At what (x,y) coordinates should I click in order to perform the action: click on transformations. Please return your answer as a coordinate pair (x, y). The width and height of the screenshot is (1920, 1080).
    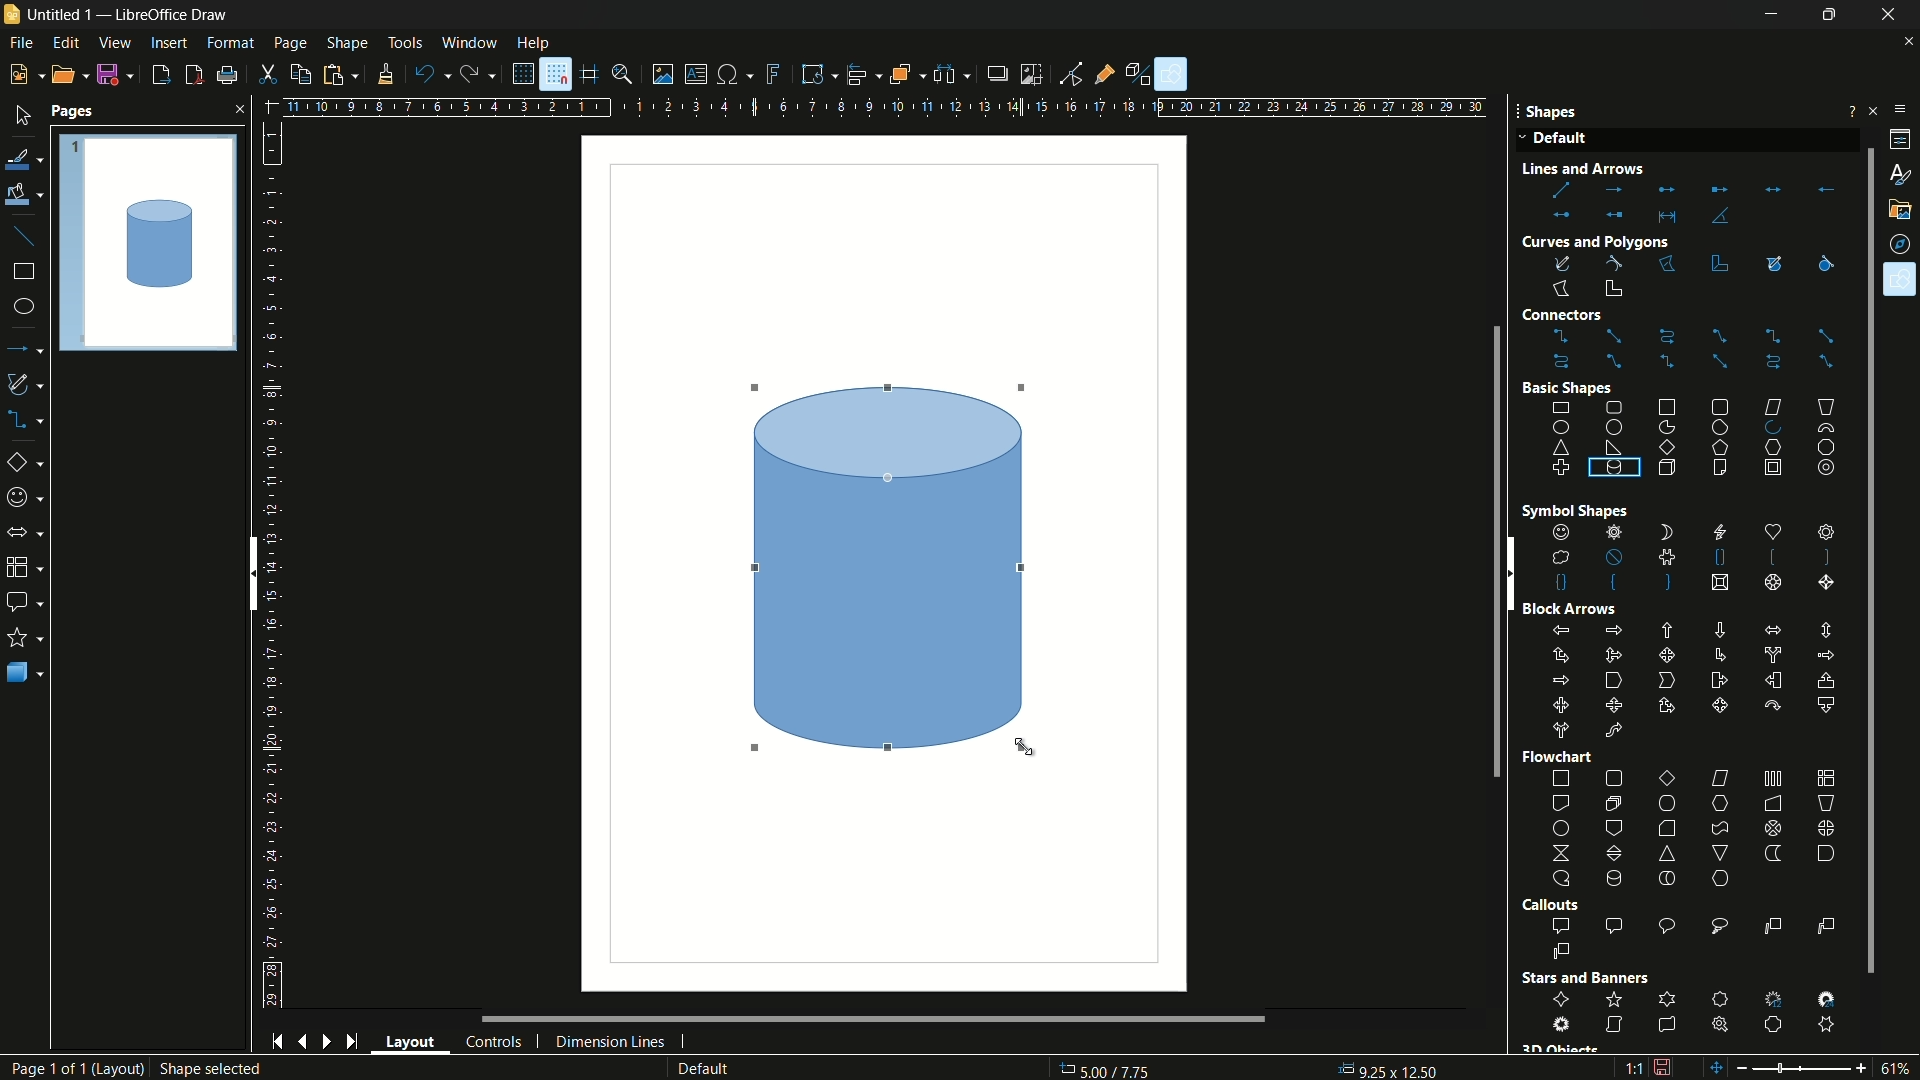
    Looking at the image, I should click on (818, 73).